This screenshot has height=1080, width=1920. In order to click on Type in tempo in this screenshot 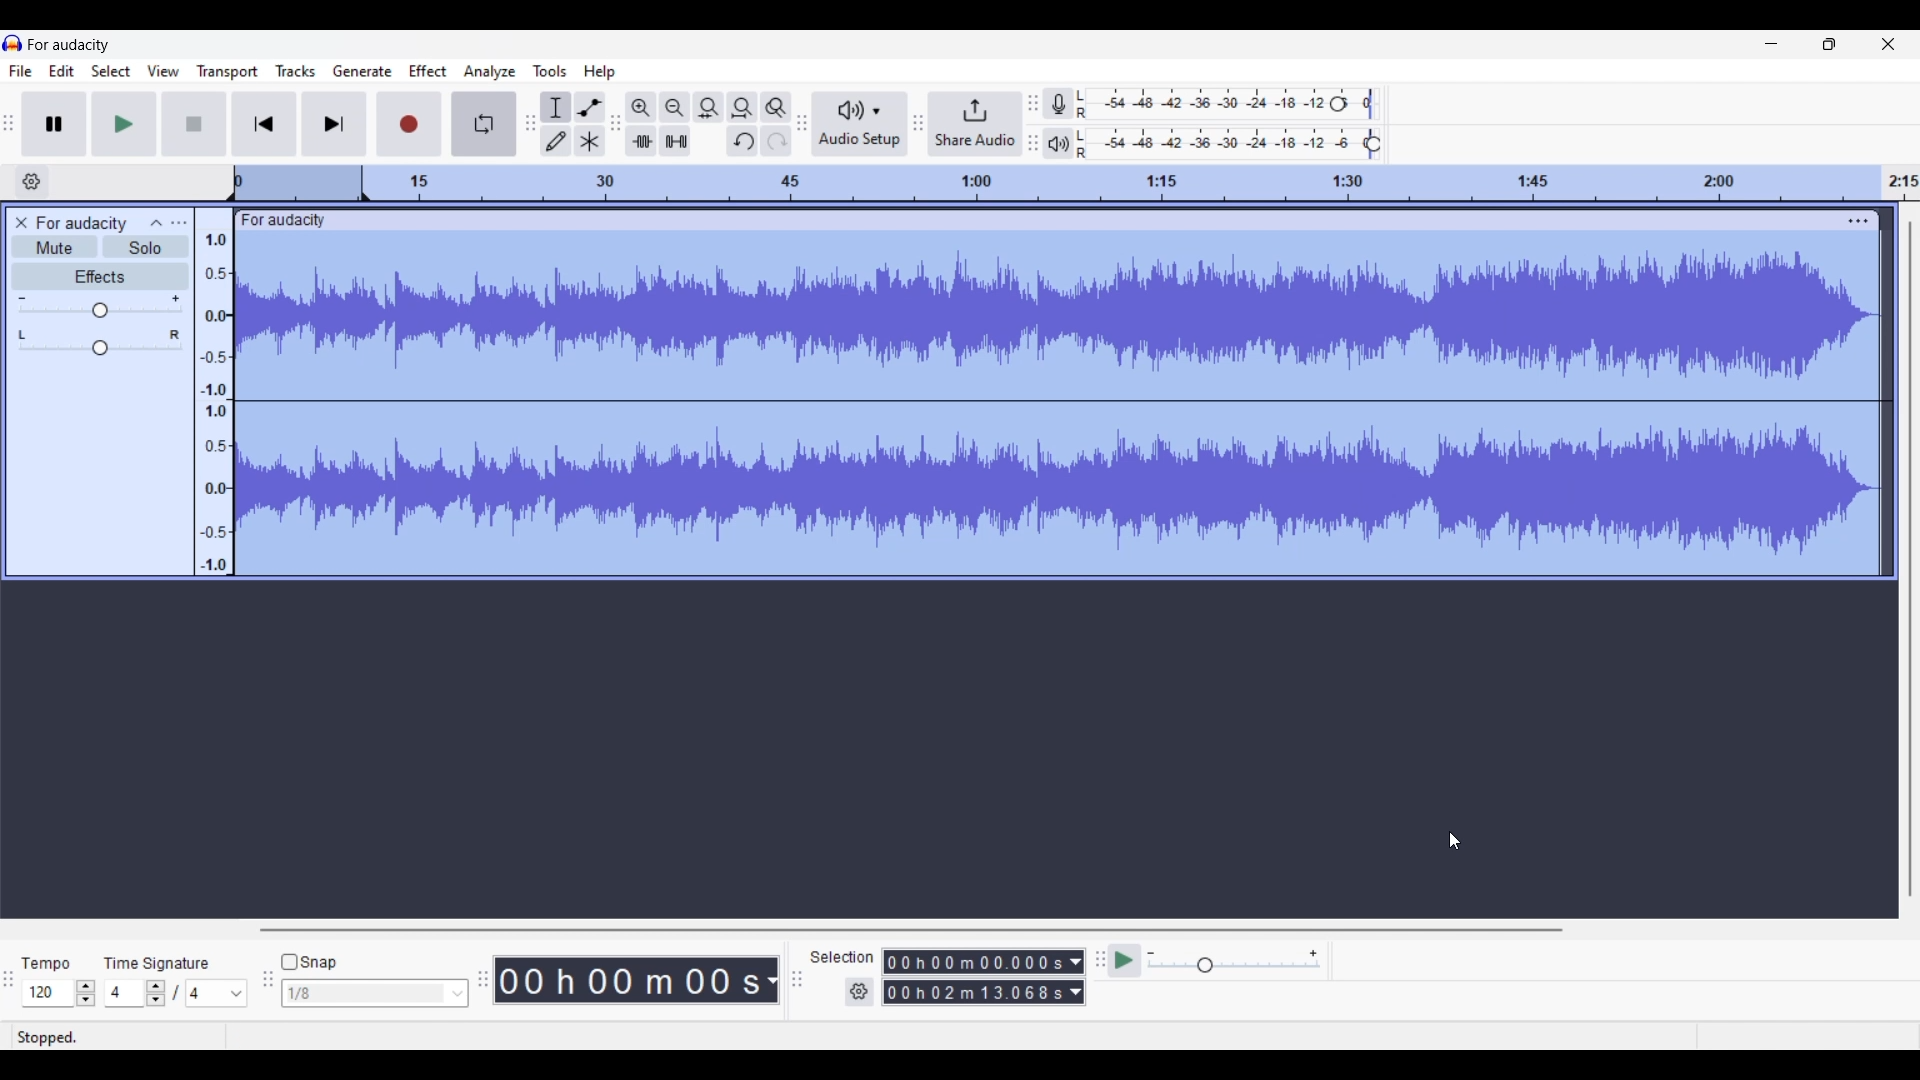, I will do `click(47, 993)`.